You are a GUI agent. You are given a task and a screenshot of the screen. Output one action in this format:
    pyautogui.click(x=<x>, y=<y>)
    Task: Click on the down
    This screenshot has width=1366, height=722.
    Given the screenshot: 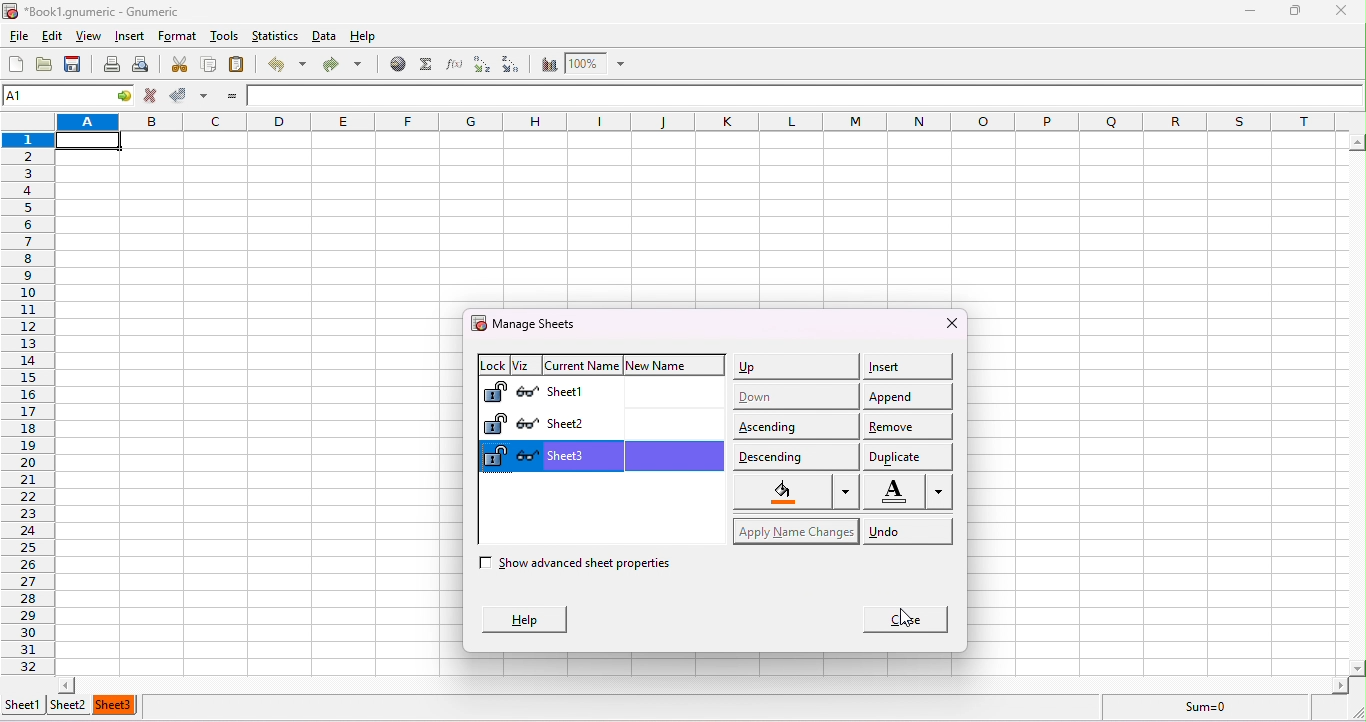 What is the action you would take?
    pyautogui.click(x=794, y=393)
    